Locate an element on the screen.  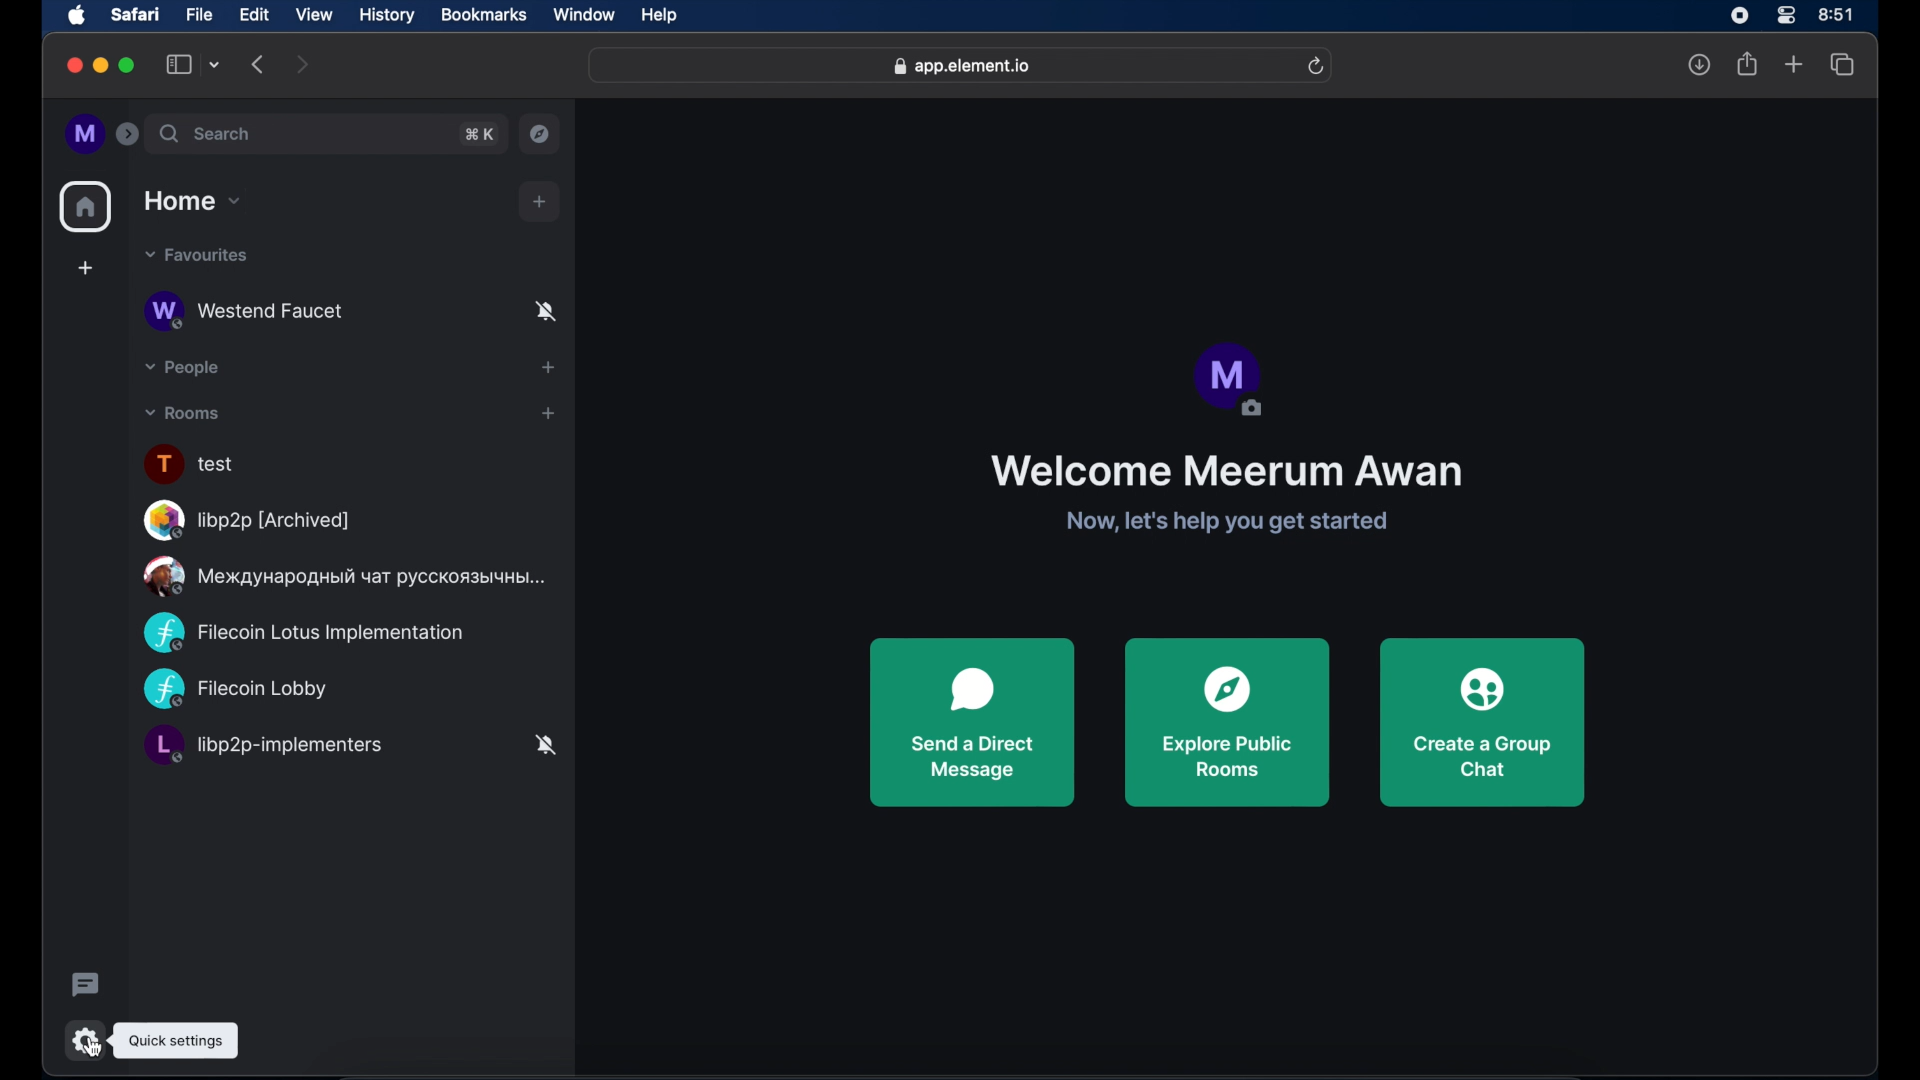
refresh is located at coordinates (1319, 64).